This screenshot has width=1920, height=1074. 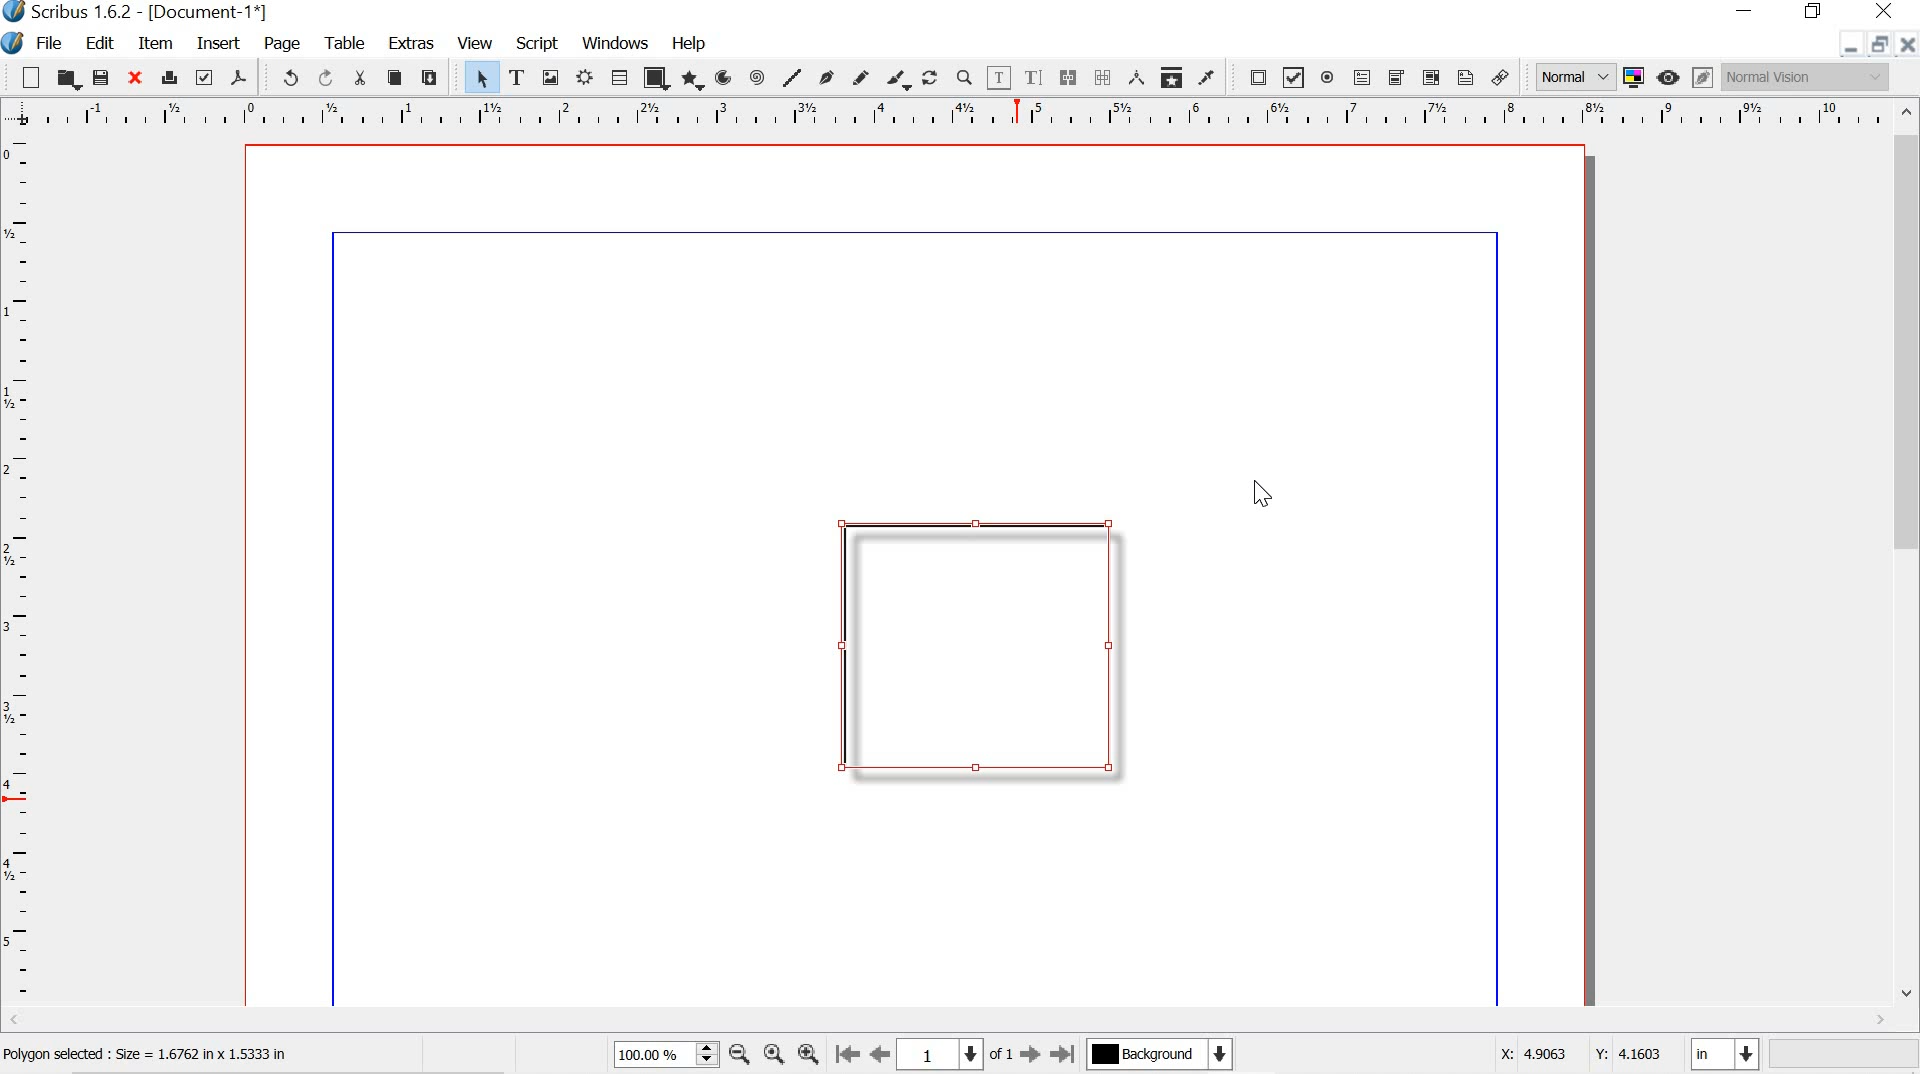 What do you see at coordinates (1465, 77) in the screenshot?
I see `text annotation` at bounding box center [1465, 77].